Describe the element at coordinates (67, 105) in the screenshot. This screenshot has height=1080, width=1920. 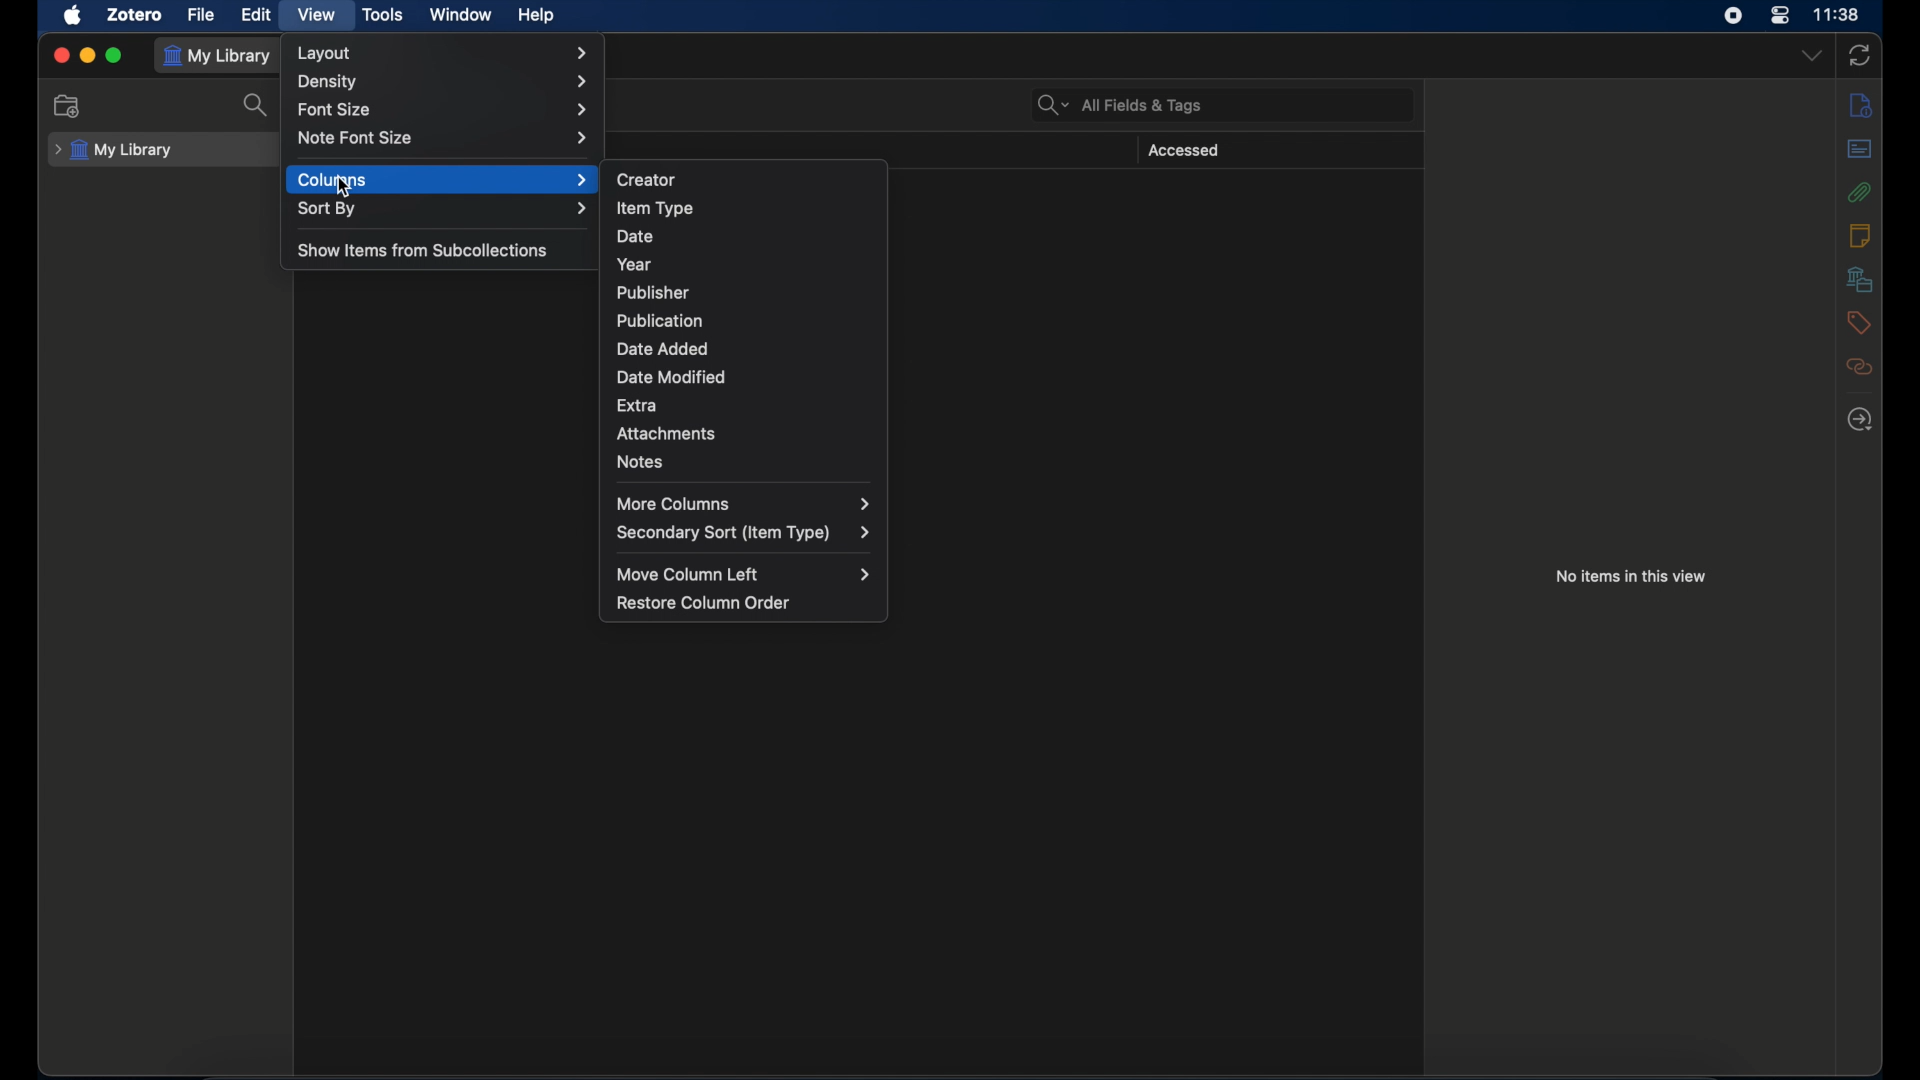
I see `new collection` at that location.